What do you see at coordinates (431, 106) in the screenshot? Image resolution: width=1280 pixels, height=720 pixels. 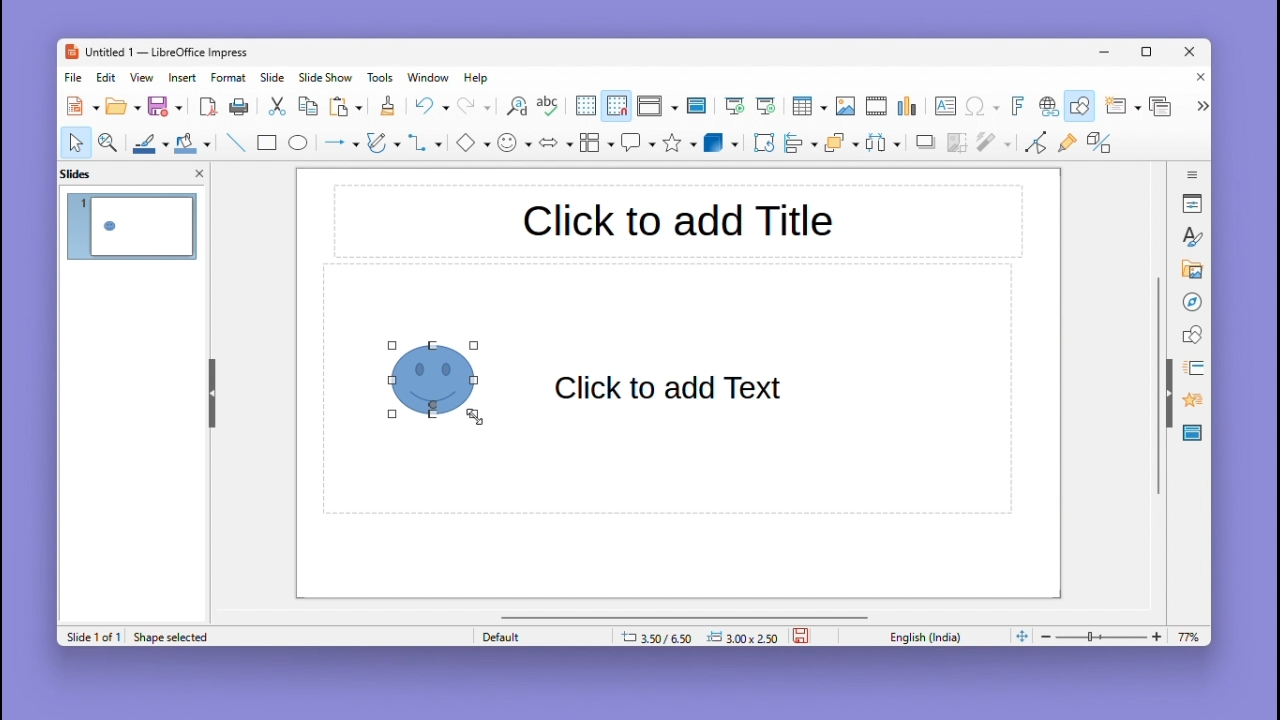 I see `undo` at bounding box center [431, 106].